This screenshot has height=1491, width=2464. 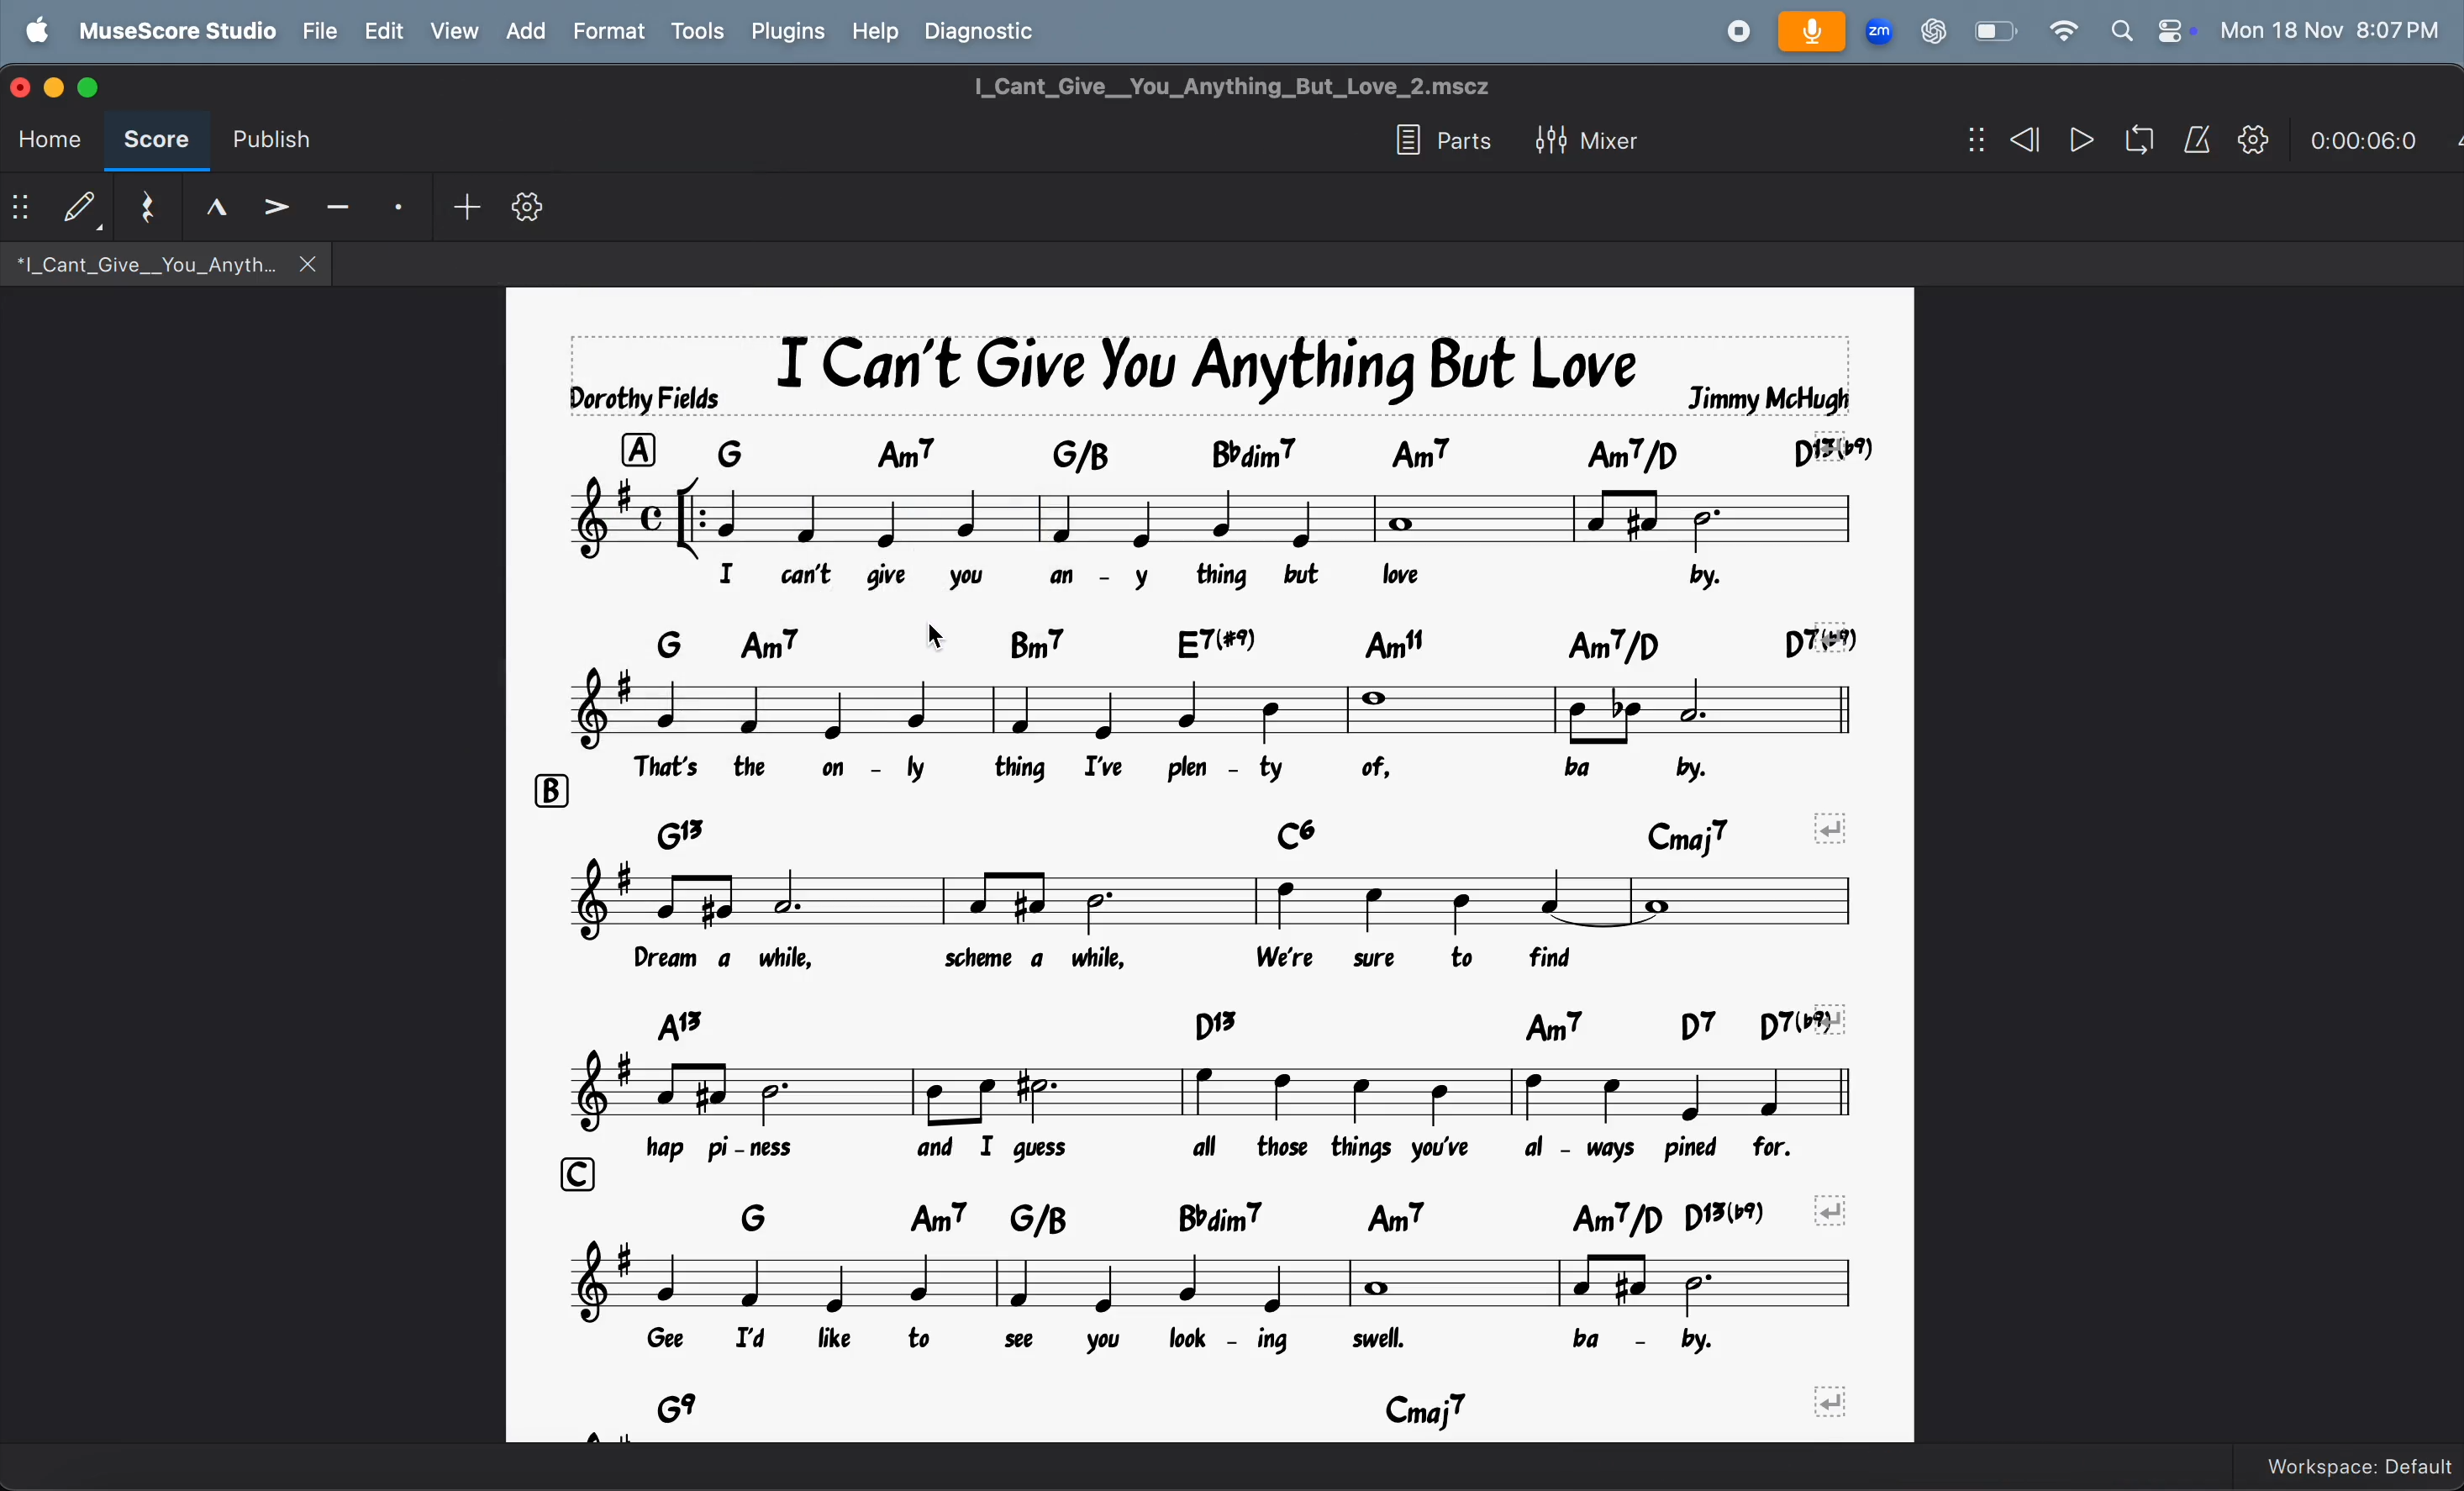 What do you see at coordinates (2061, 34) in the screenshot?
I see `wifi` at bounding box center [2061, 34].